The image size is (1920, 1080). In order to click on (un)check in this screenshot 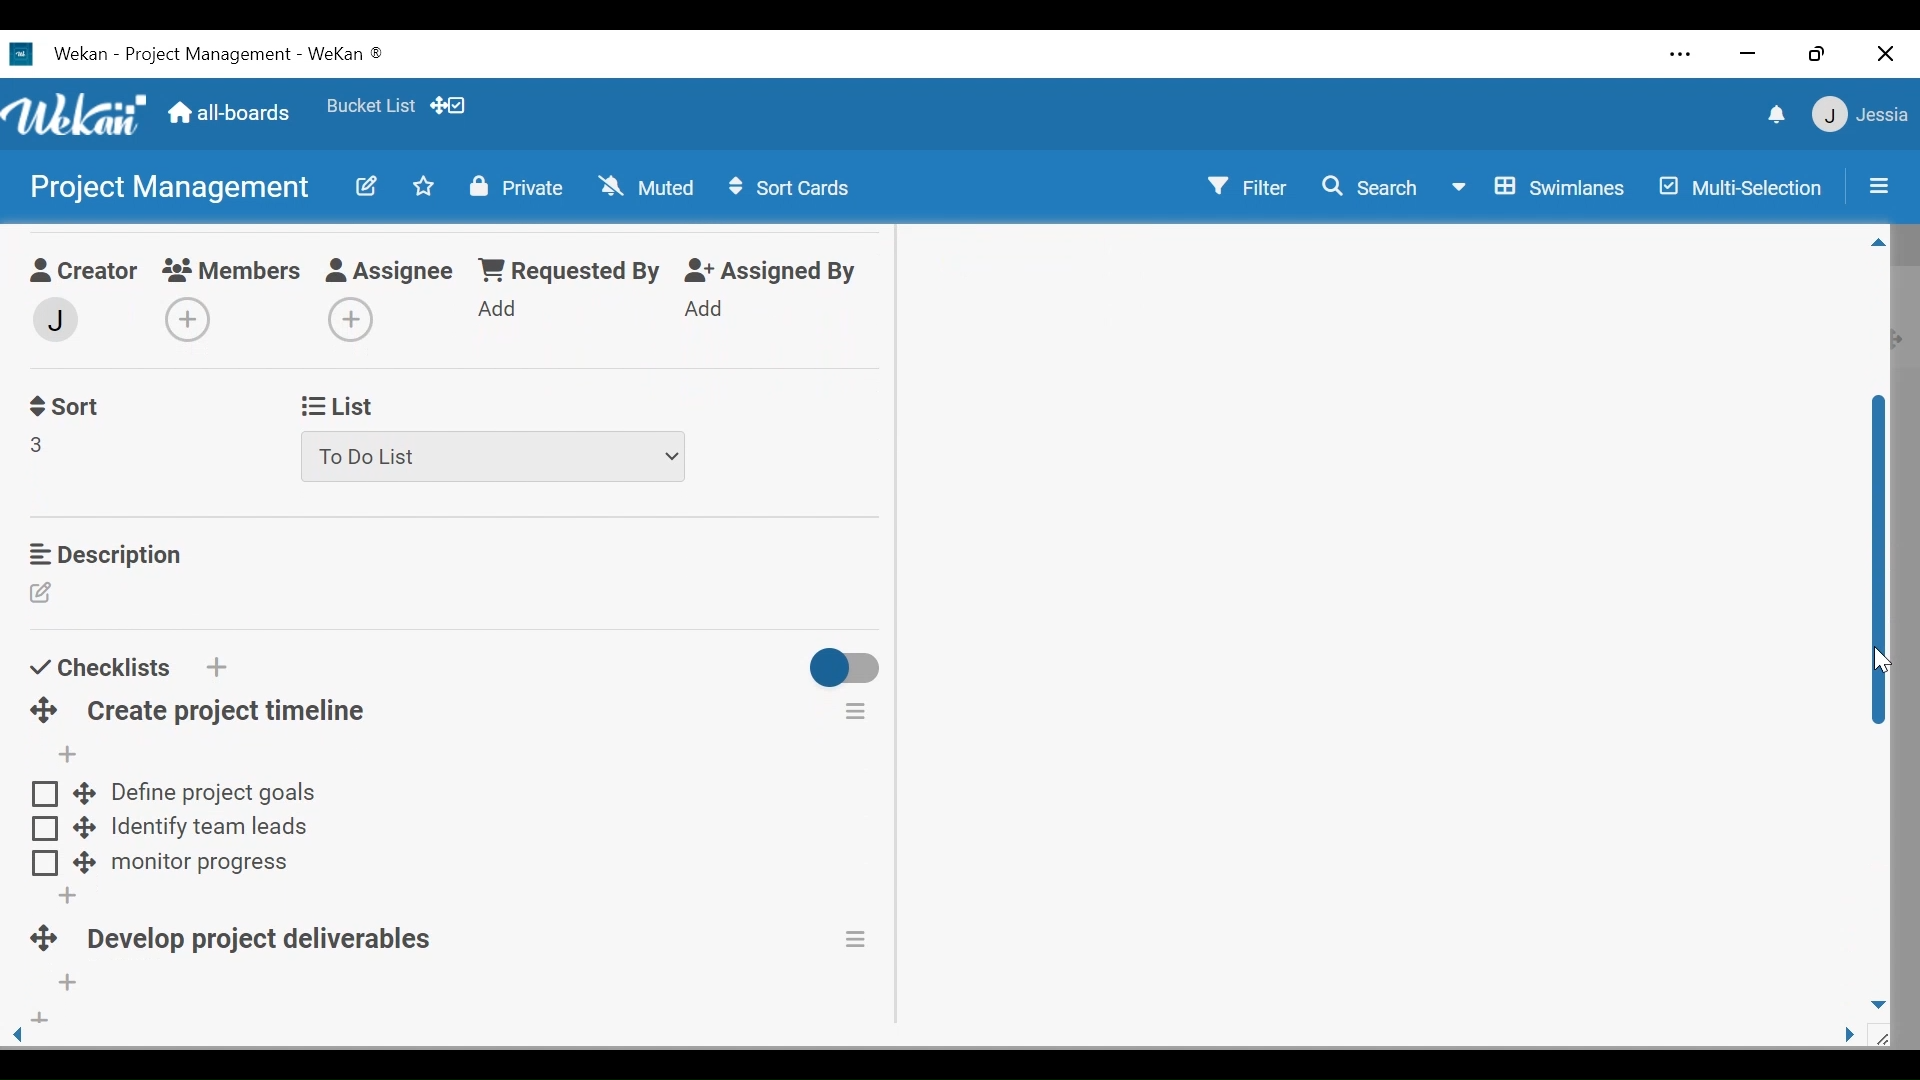, I will do `click(45, 864)`.